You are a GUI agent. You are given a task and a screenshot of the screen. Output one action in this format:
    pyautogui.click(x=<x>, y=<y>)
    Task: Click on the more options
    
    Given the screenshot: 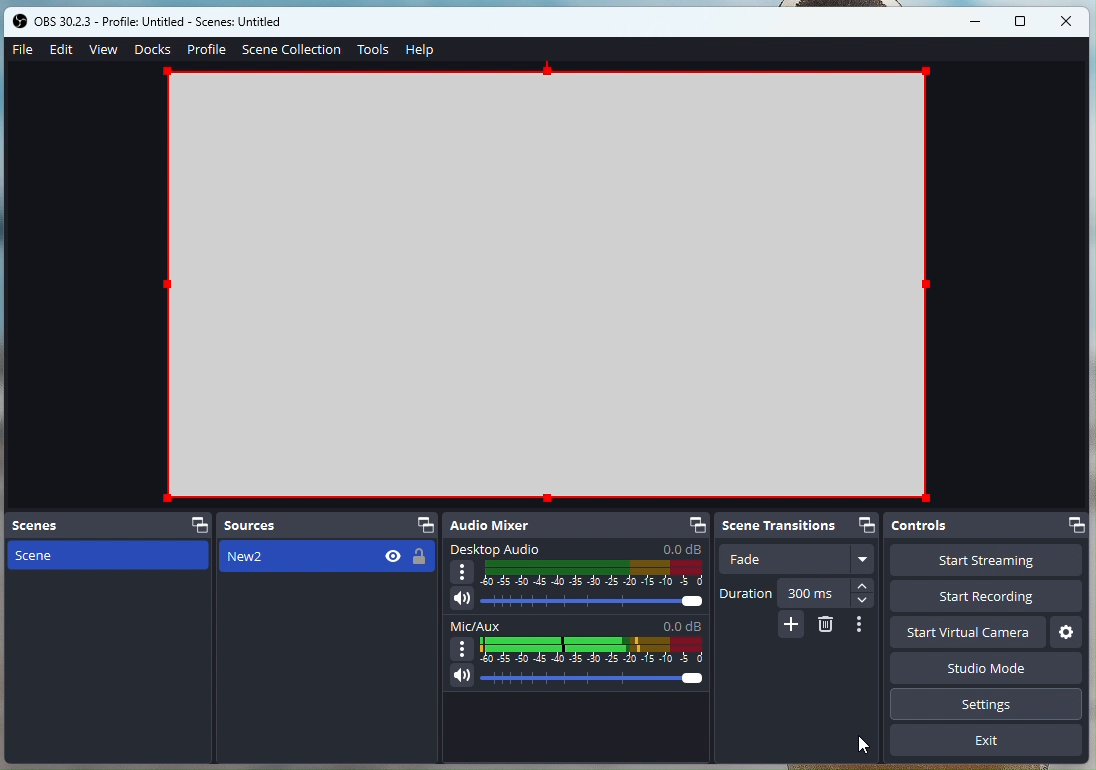 What is the action you would take?
    pyautogui.click(x=462, y=647)
    